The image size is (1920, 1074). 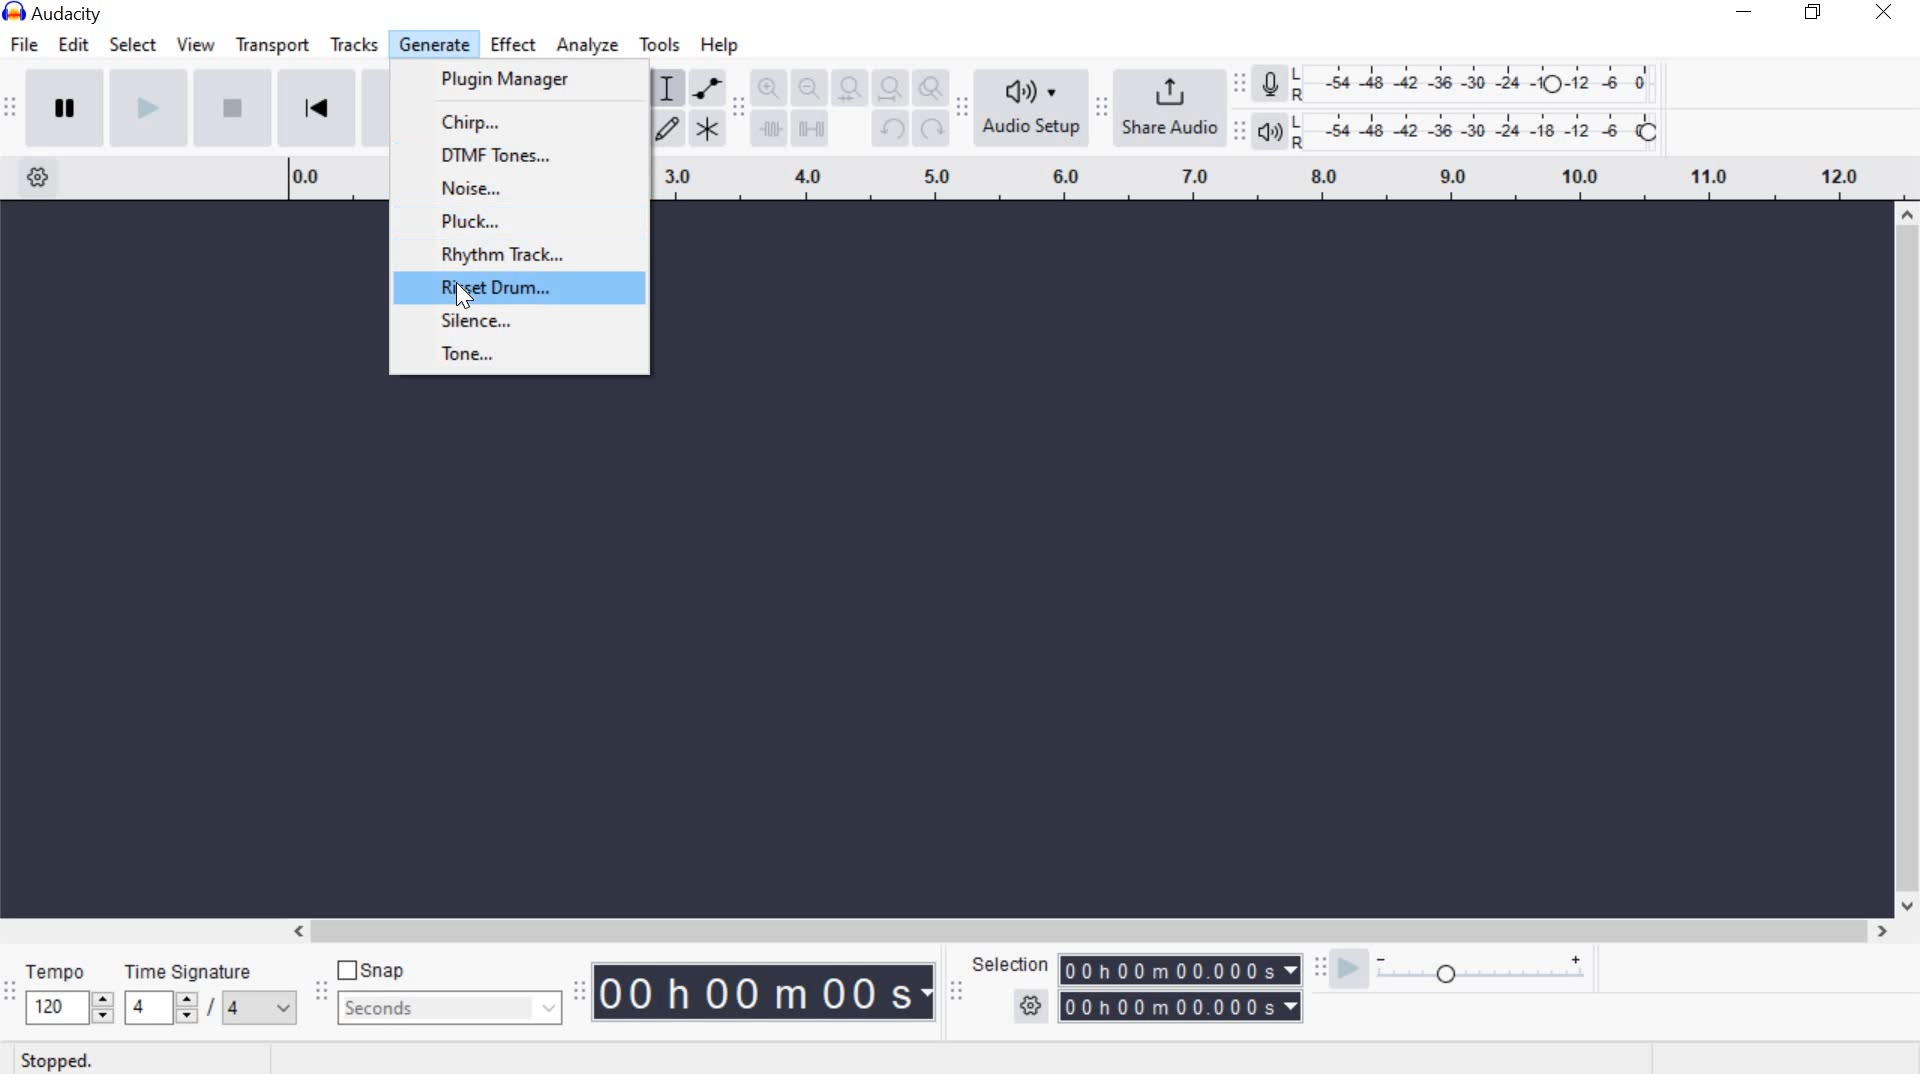 I want to click on scrollbar, so click(x=1084, y=930).